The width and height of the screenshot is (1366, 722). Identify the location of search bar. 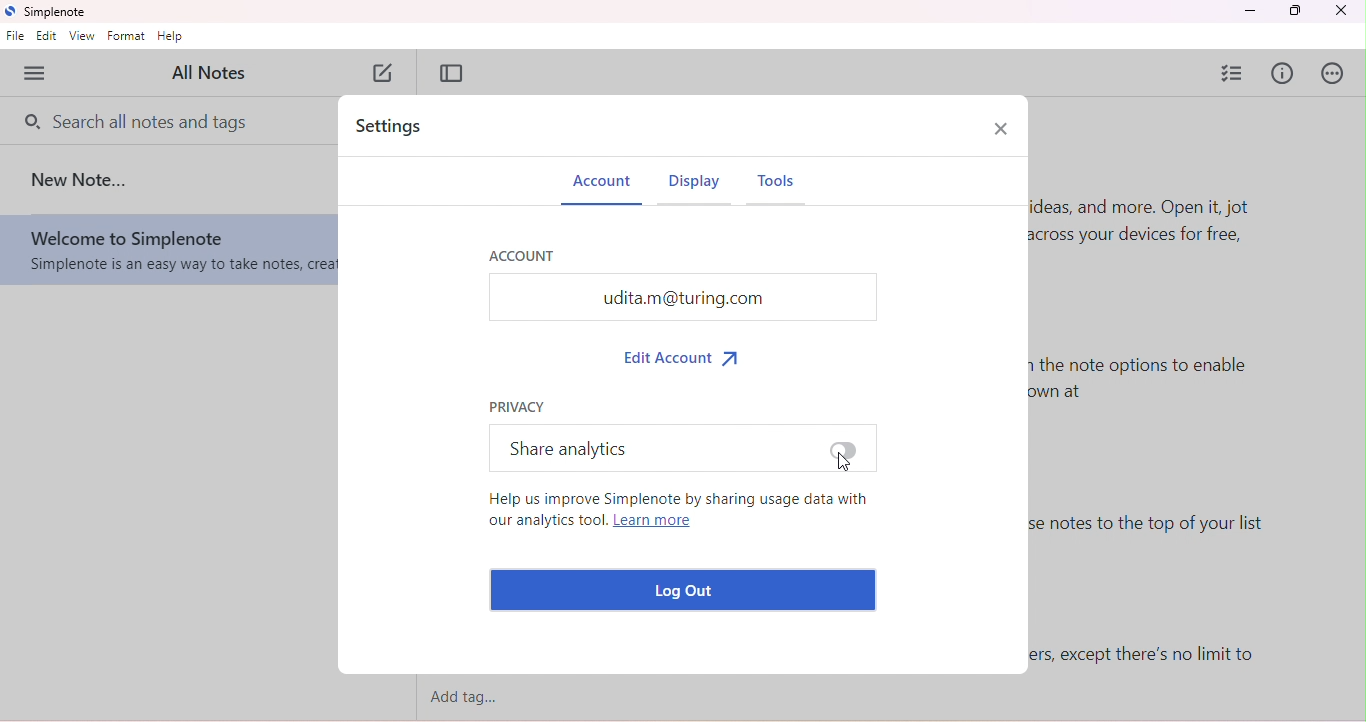
(139, 119).